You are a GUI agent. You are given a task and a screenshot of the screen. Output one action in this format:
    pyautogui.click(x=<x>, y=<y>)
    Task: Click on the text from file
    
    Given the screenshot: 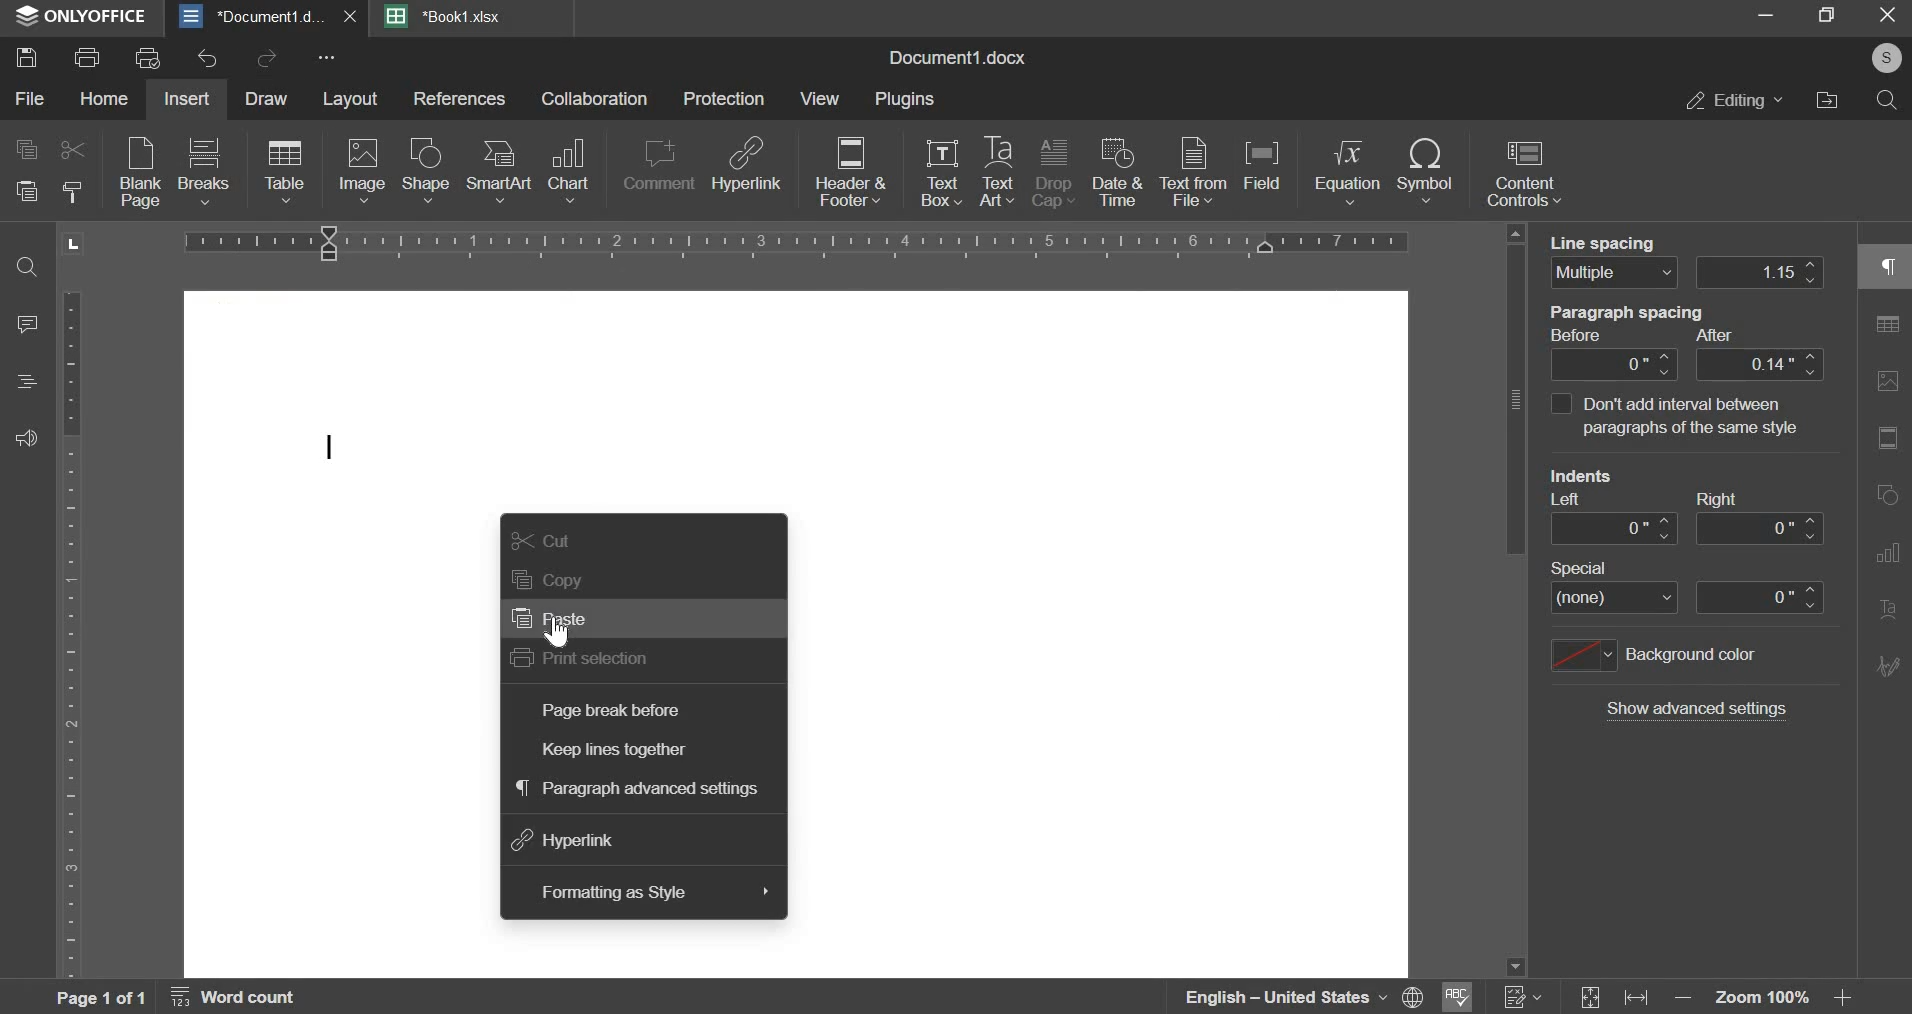 What is the action you would take?
    pyautogui.click(x=1193, y=172)
    